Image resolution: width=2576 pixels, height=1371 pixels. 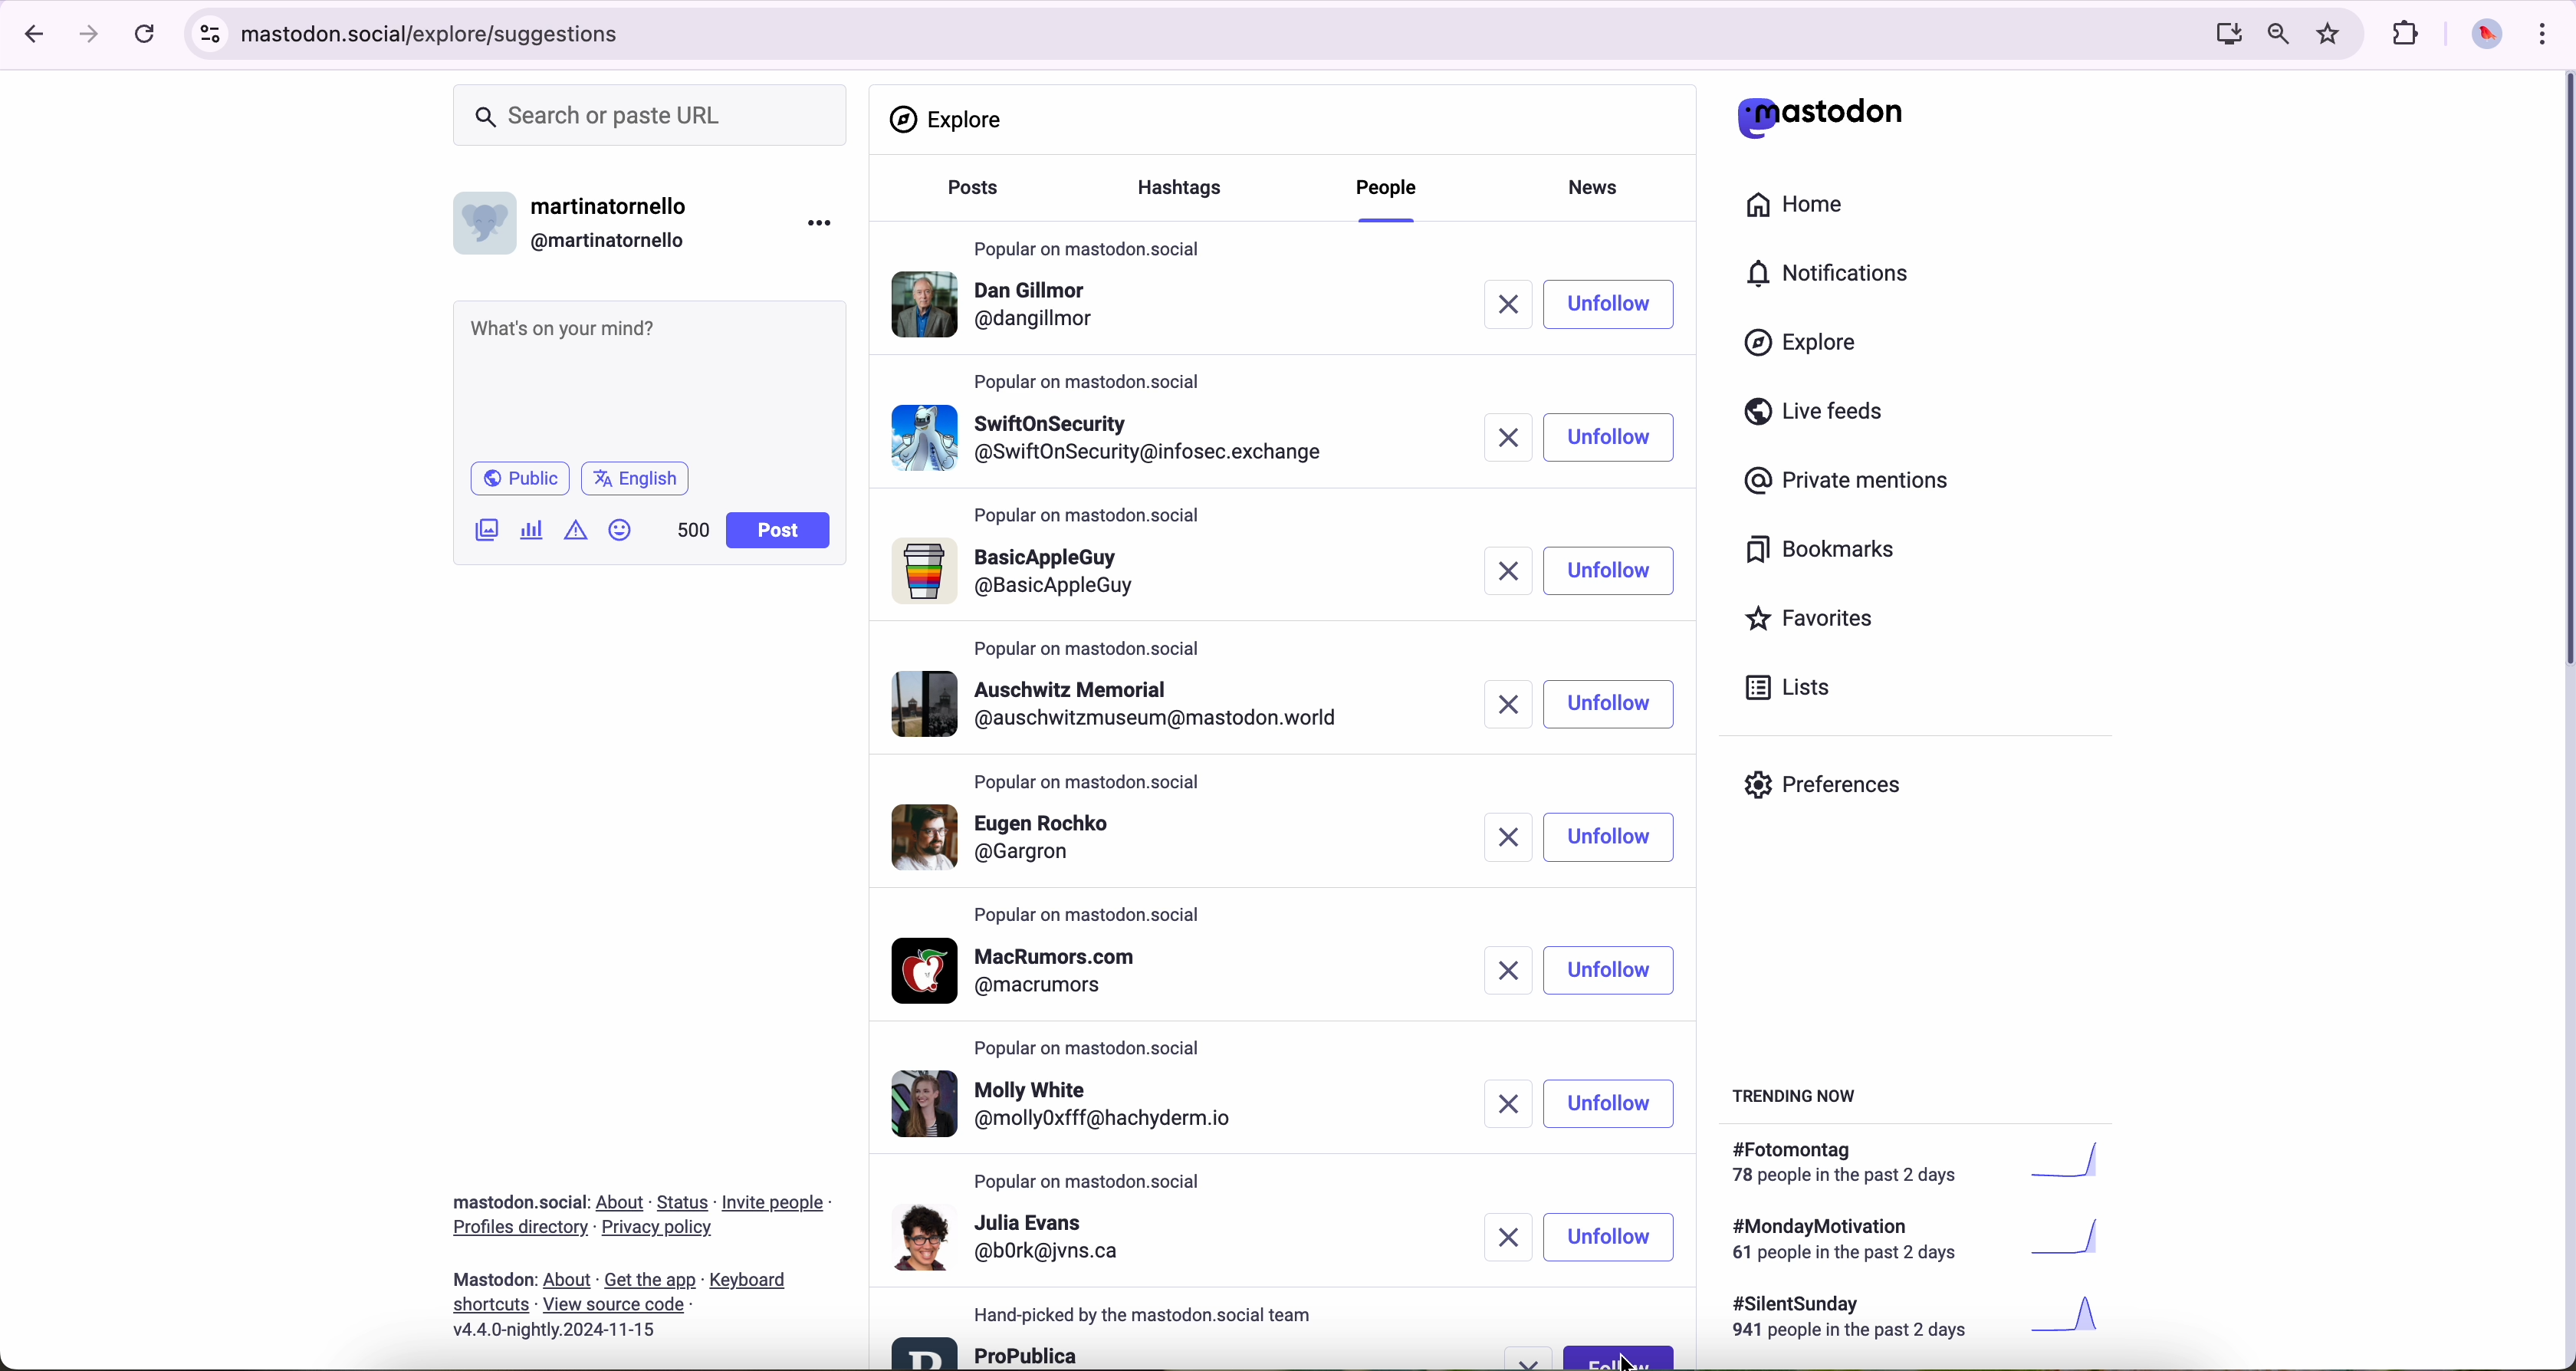 What do you see at coordinates (1093, 379) in the screenshot?
I see `popular on mastodon.social` at bounding box center [1093, 379].